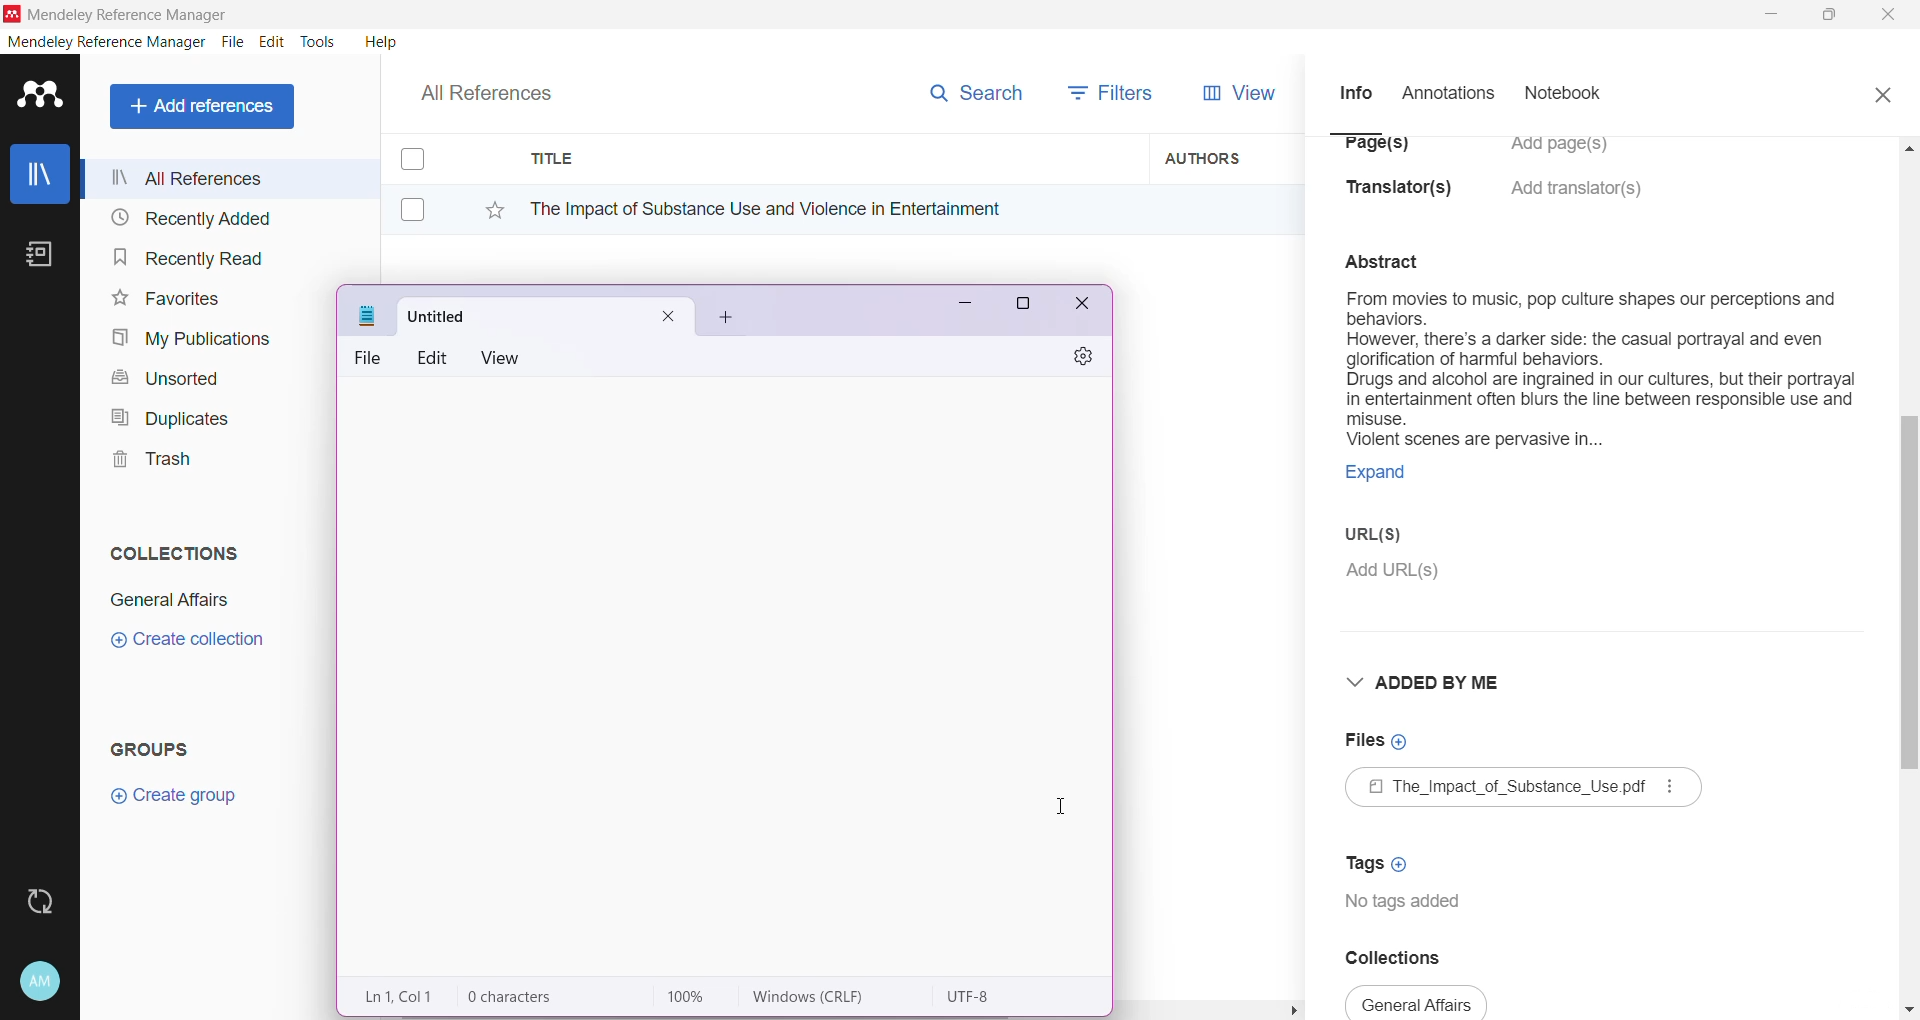  Describe the element at coordinates (1831, 16) in the screenshot. I see `Restore Down` at that location.